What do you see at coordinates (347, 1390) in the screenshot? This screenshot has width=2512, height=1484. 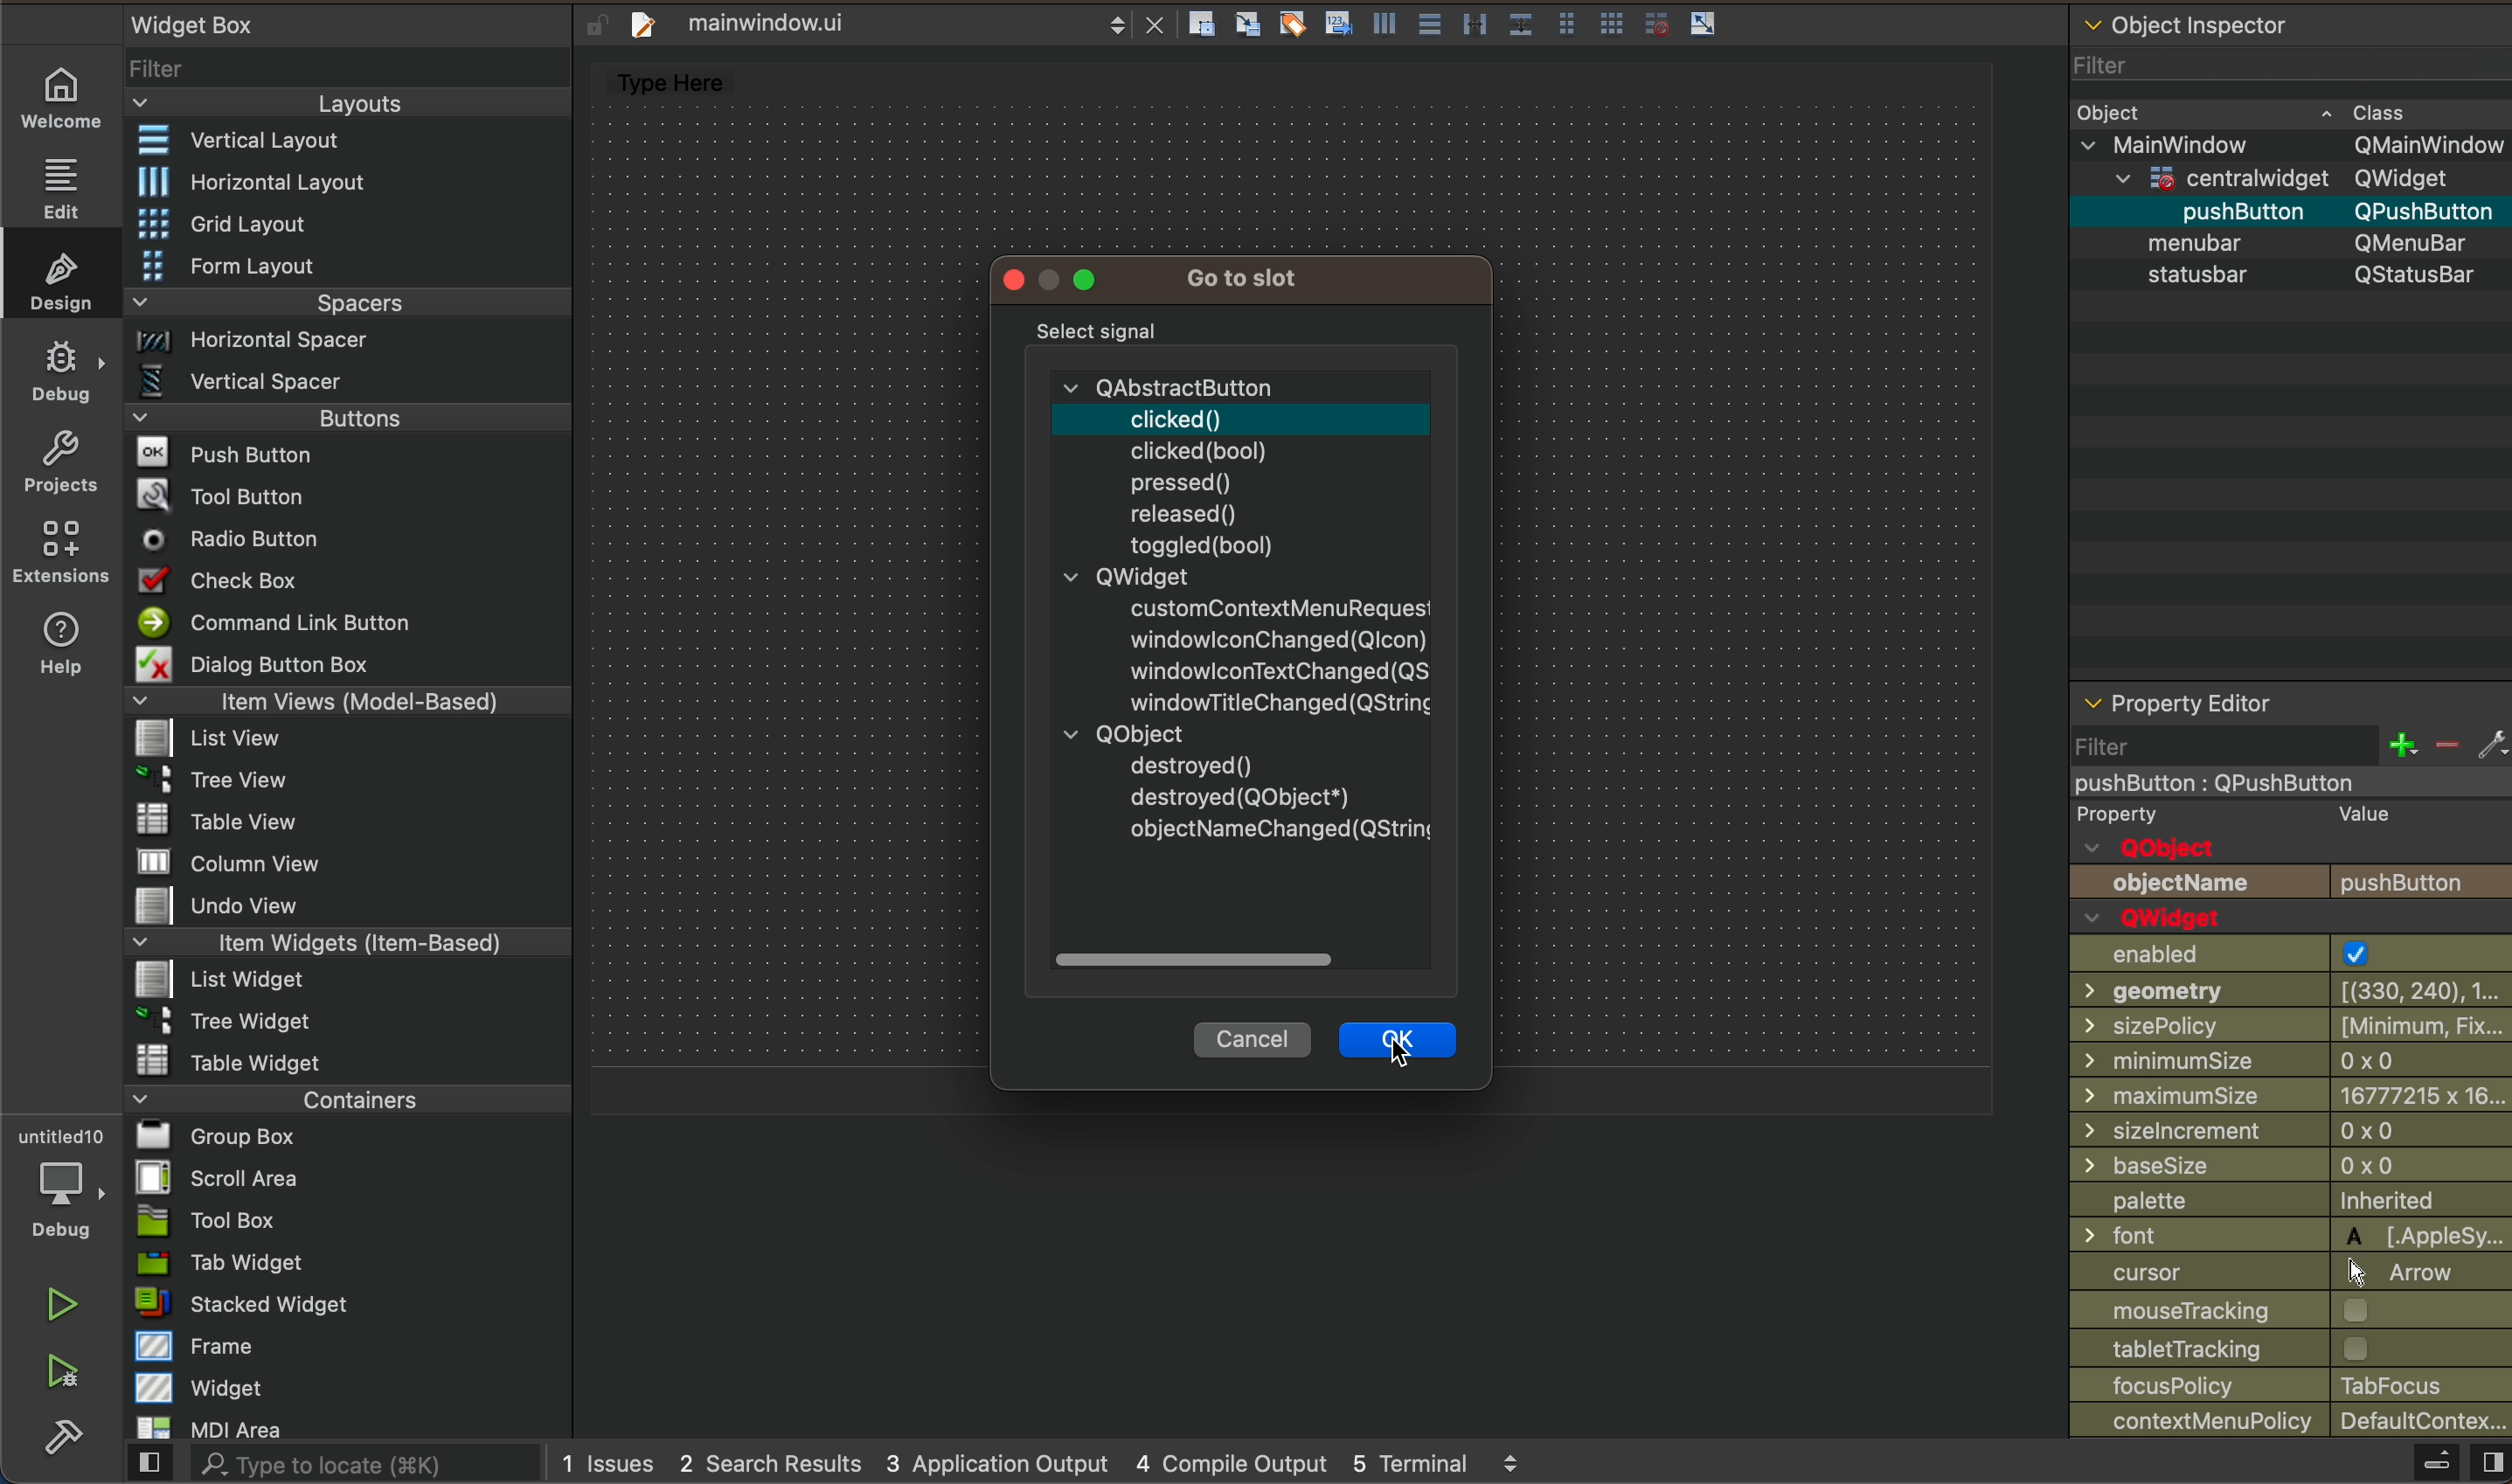 I see `widget` at bounding box center [347, 1390].